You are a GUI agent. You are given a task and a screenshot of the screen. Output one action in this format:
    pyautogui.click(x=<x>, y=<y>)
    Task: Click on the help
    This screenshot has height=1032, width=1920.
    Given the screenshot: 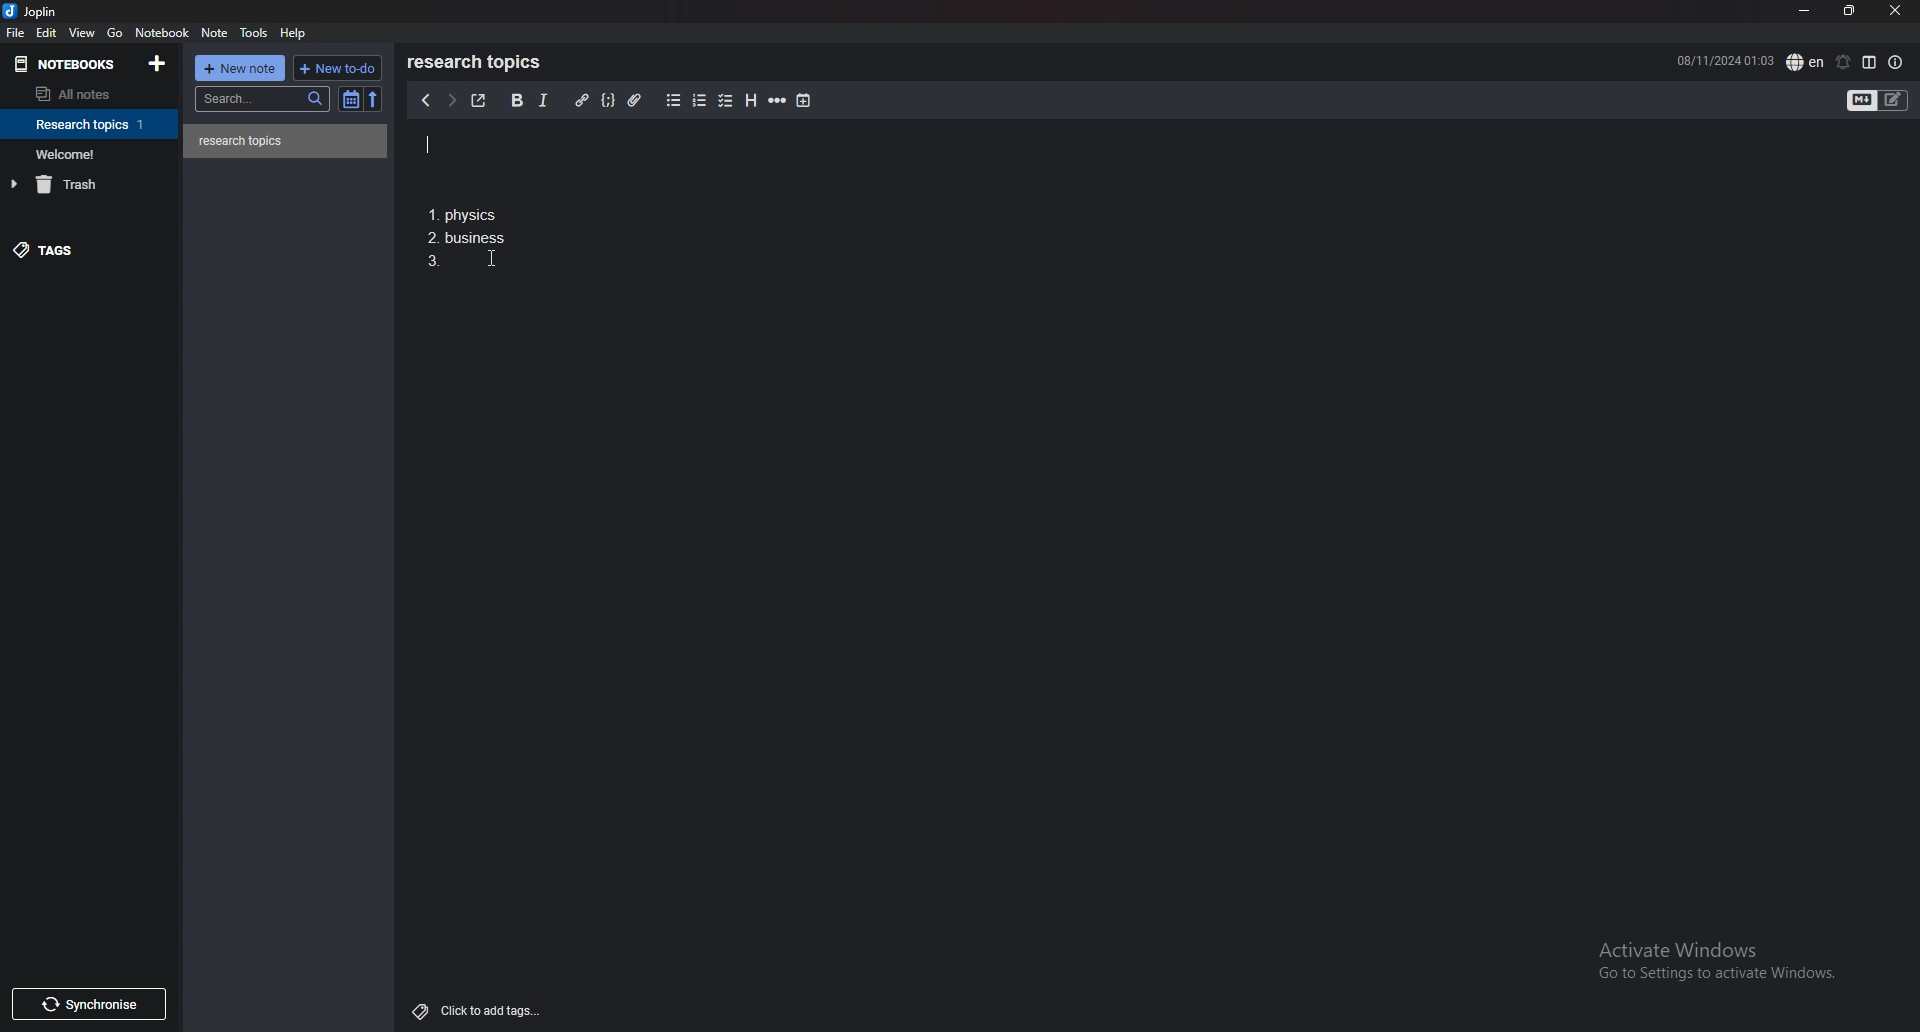 What is the action you would take?
    pyautogui.click(x=296, y=32)
    